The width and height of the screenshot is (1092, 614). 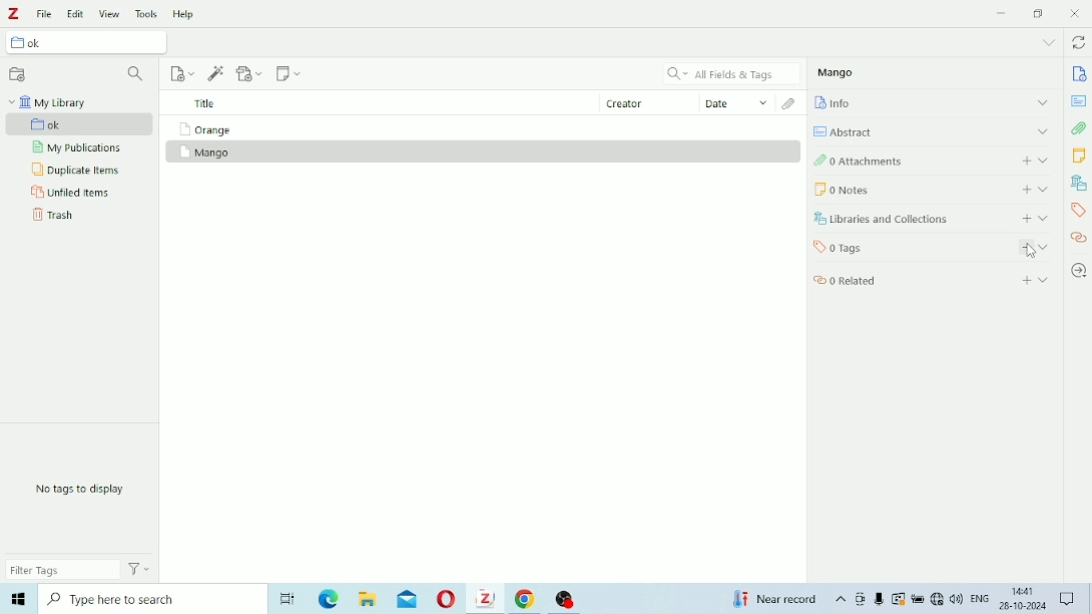 I want to click on 14:41, so click(x=1024, y=591).